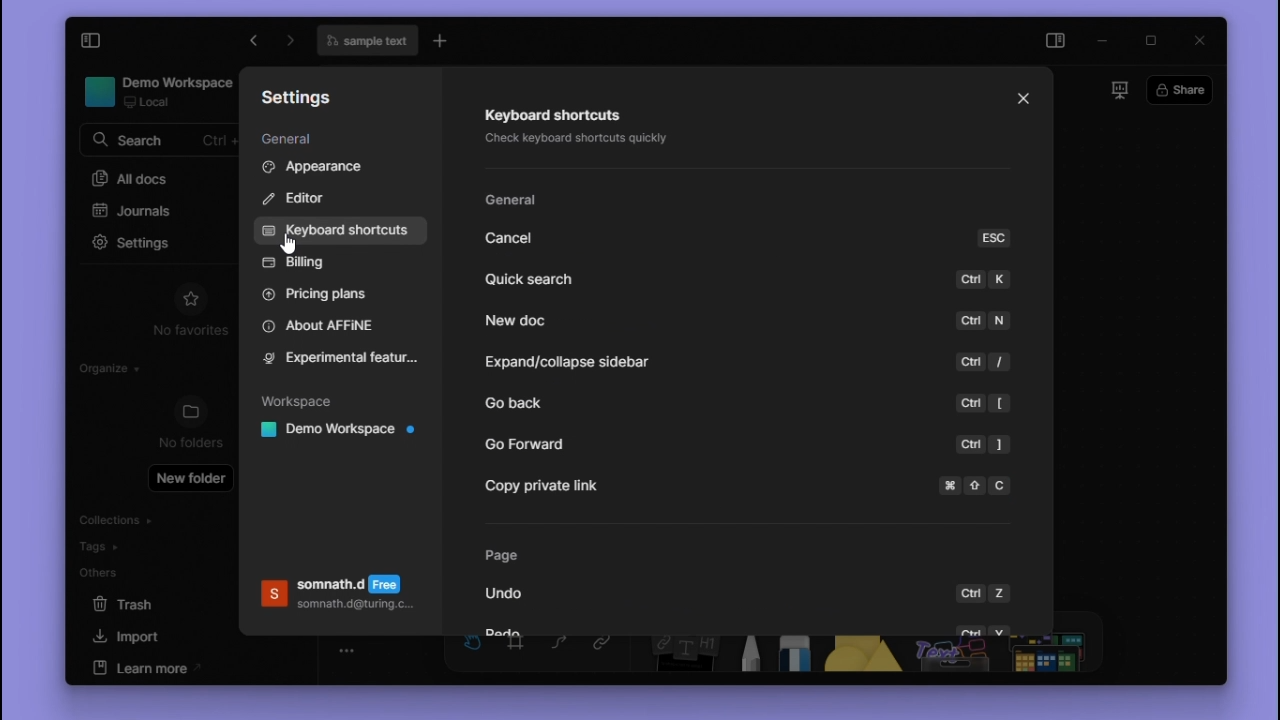 The image size is (1280, 720). Describe the element at coordinates (605, 654) in the screenshot. I see `Link` at that location.